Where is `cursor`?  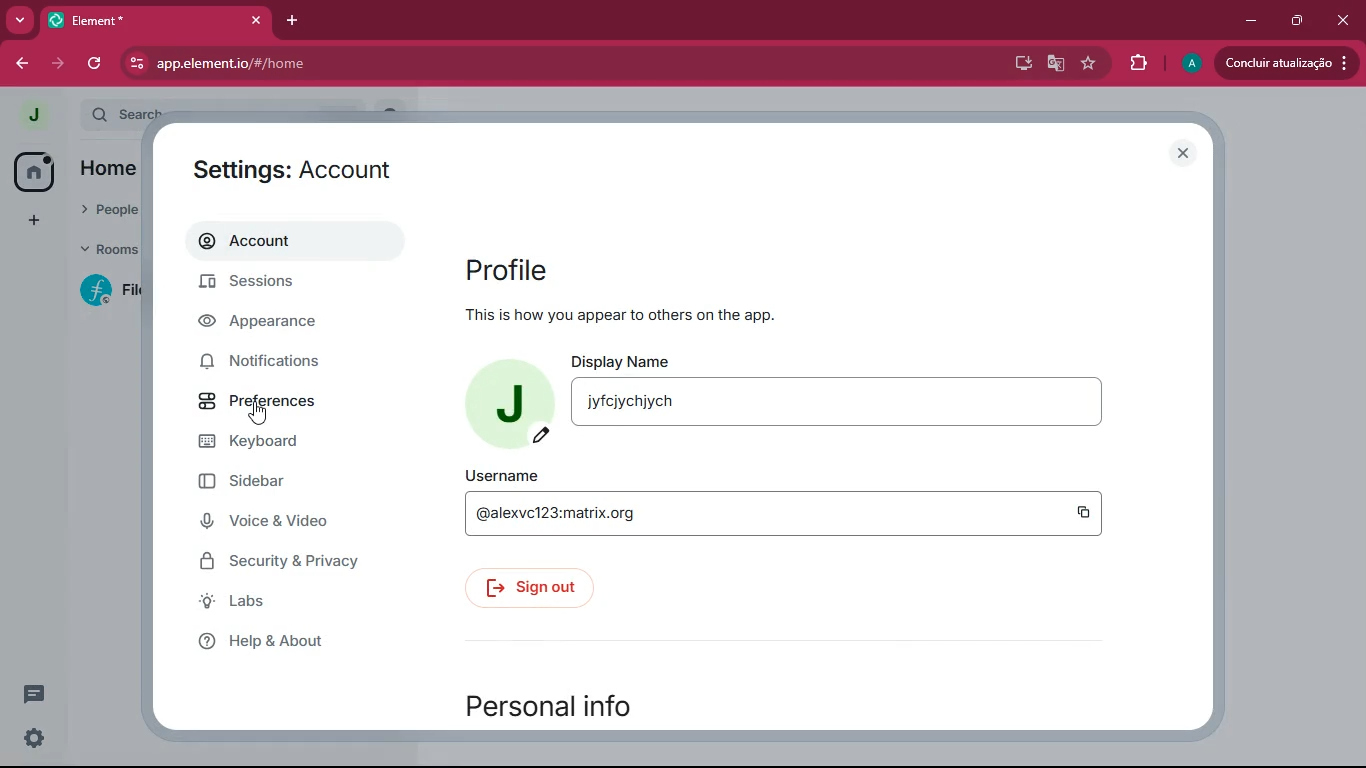 cursor is located at coordinates (258, 413).